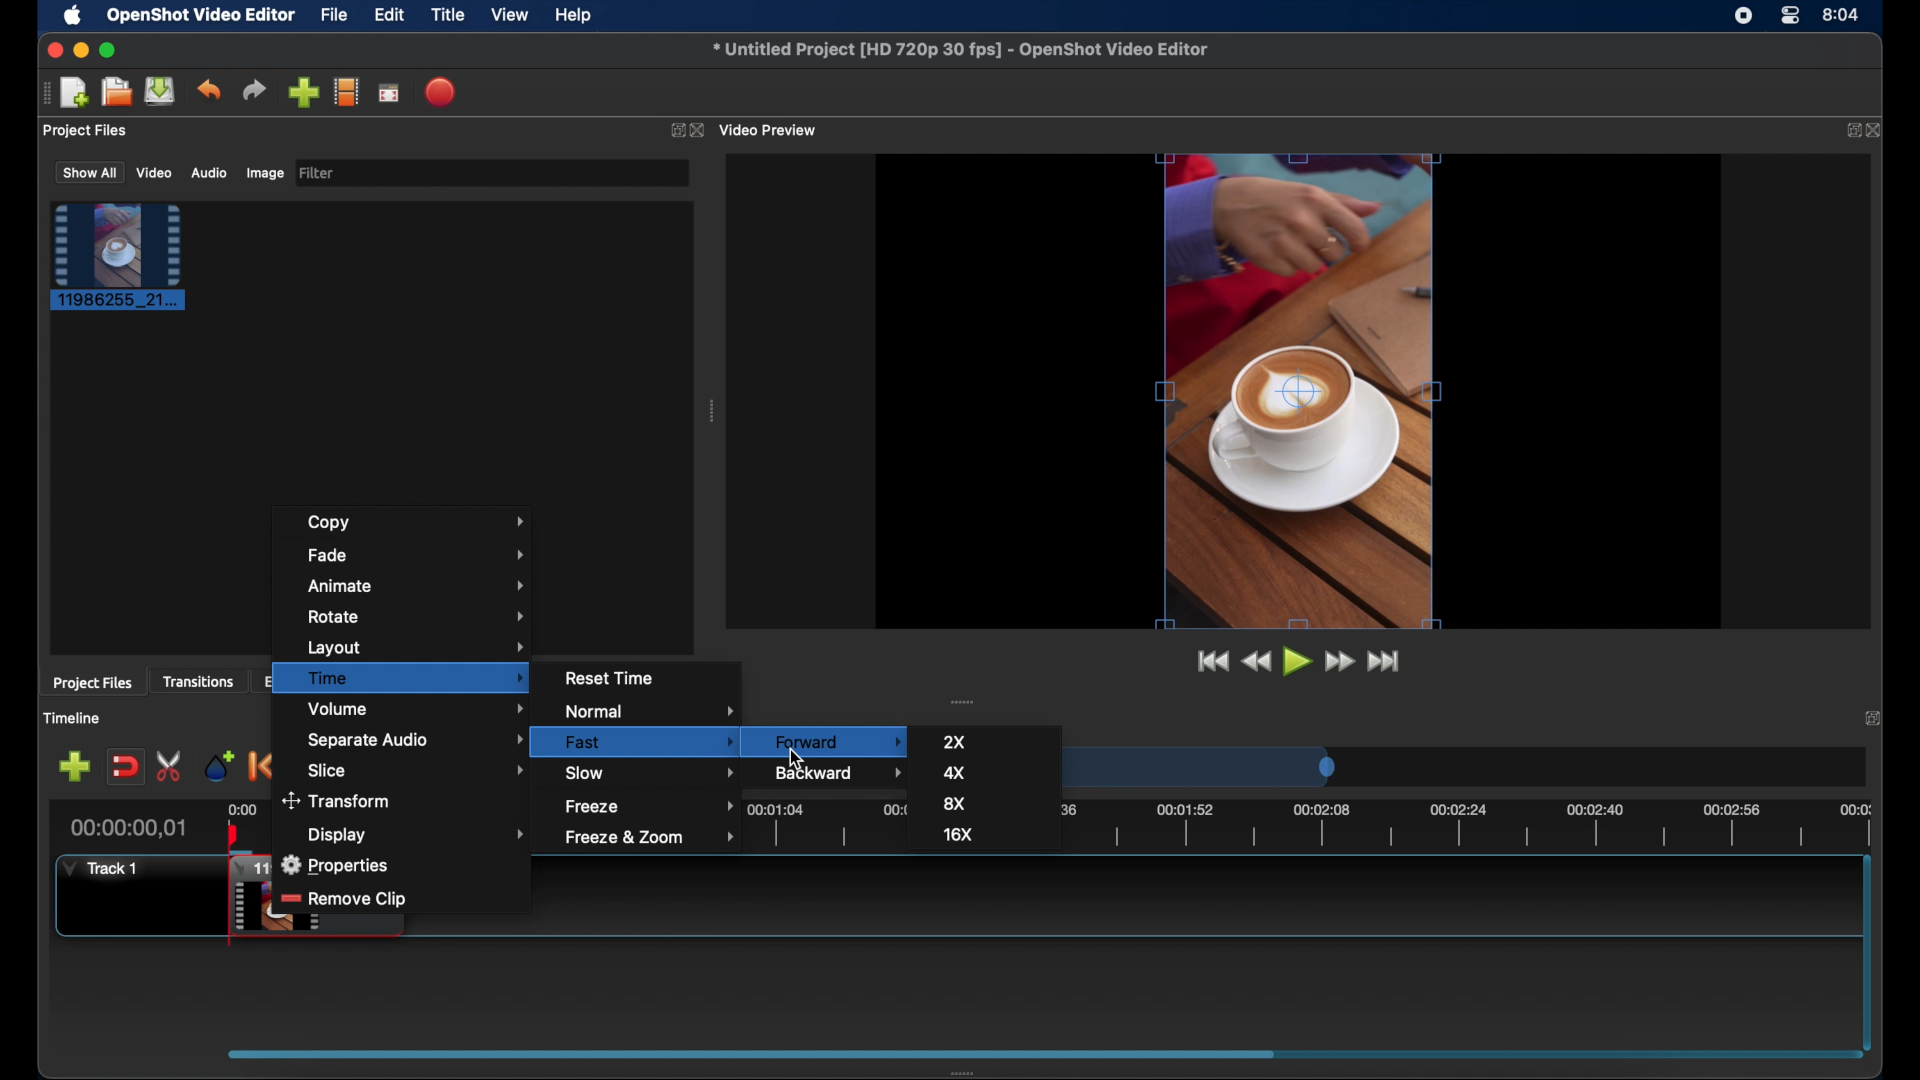  What do you see at coordinates (76, 91) in the screenshot?
I see `new project` at bounding box center [76, 91].